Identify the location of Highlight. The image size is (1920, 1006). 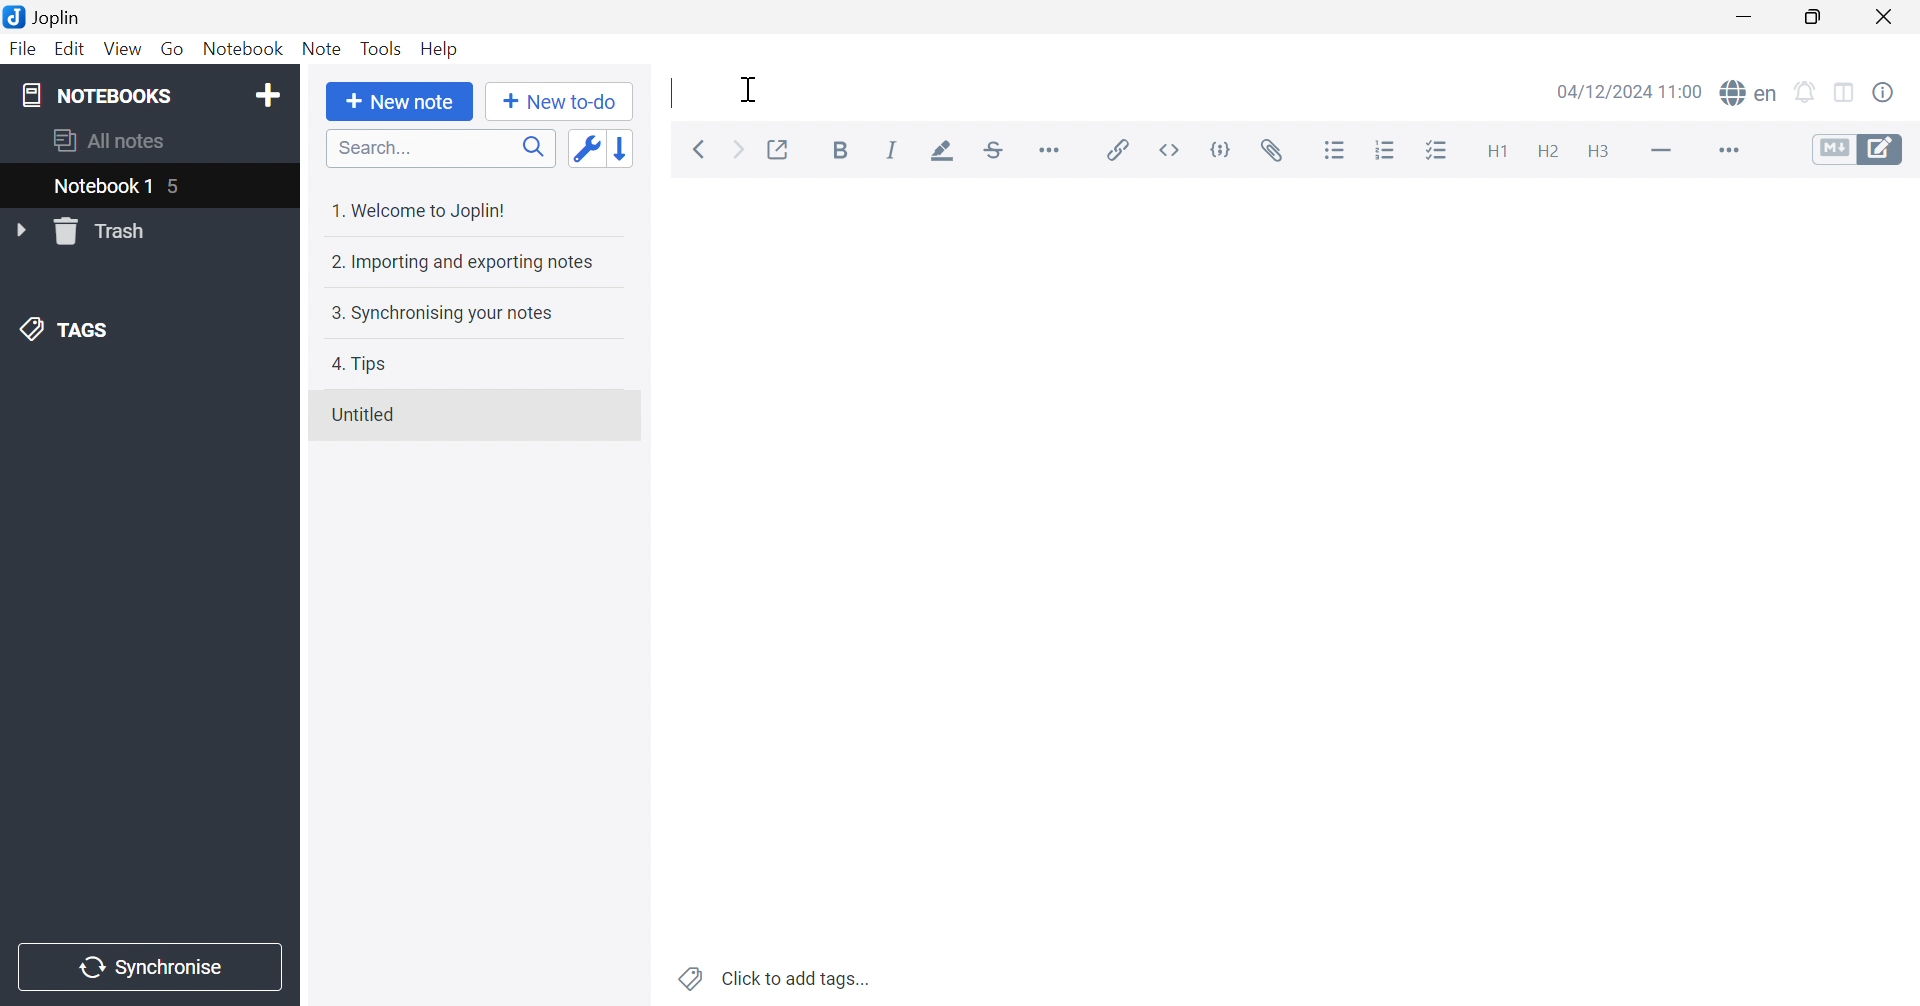
(945, 152).